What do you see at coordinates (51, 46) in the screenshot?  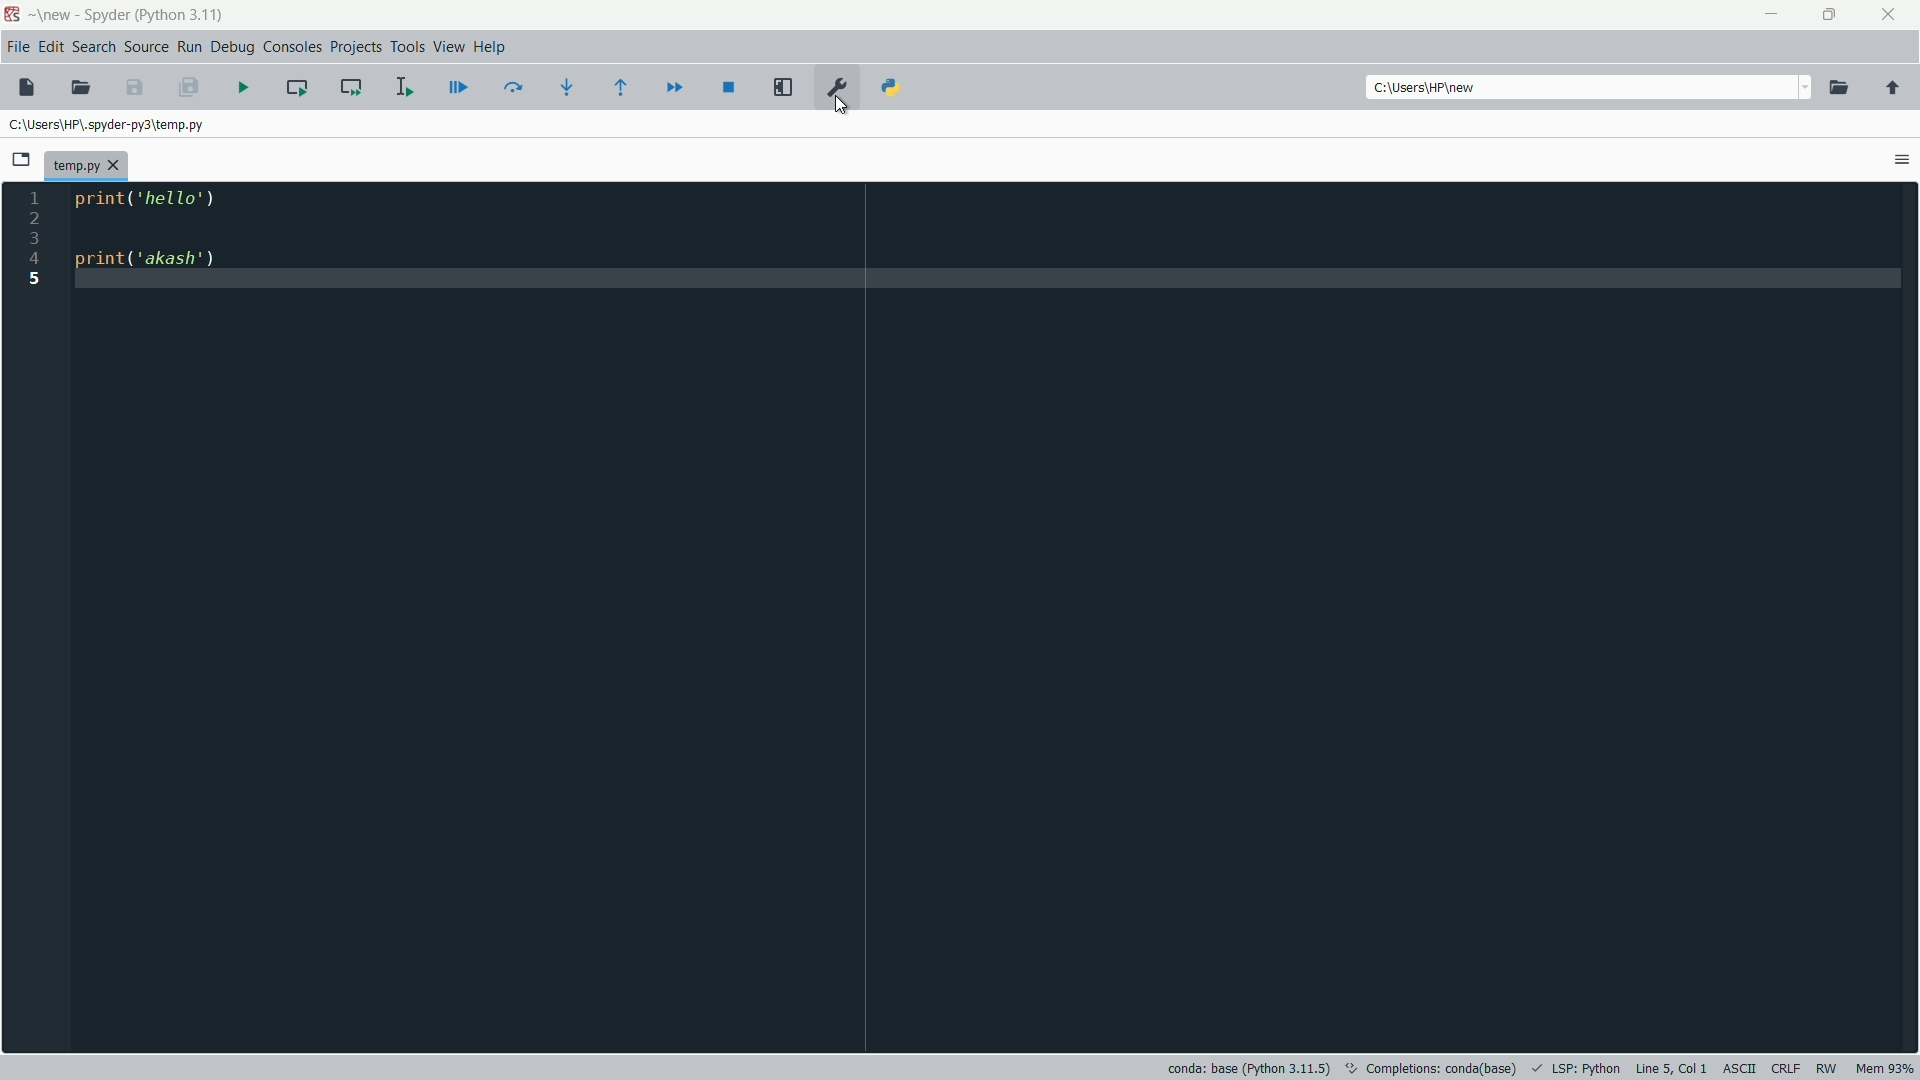 I see `edit menu` at bounding box center [51, 46].